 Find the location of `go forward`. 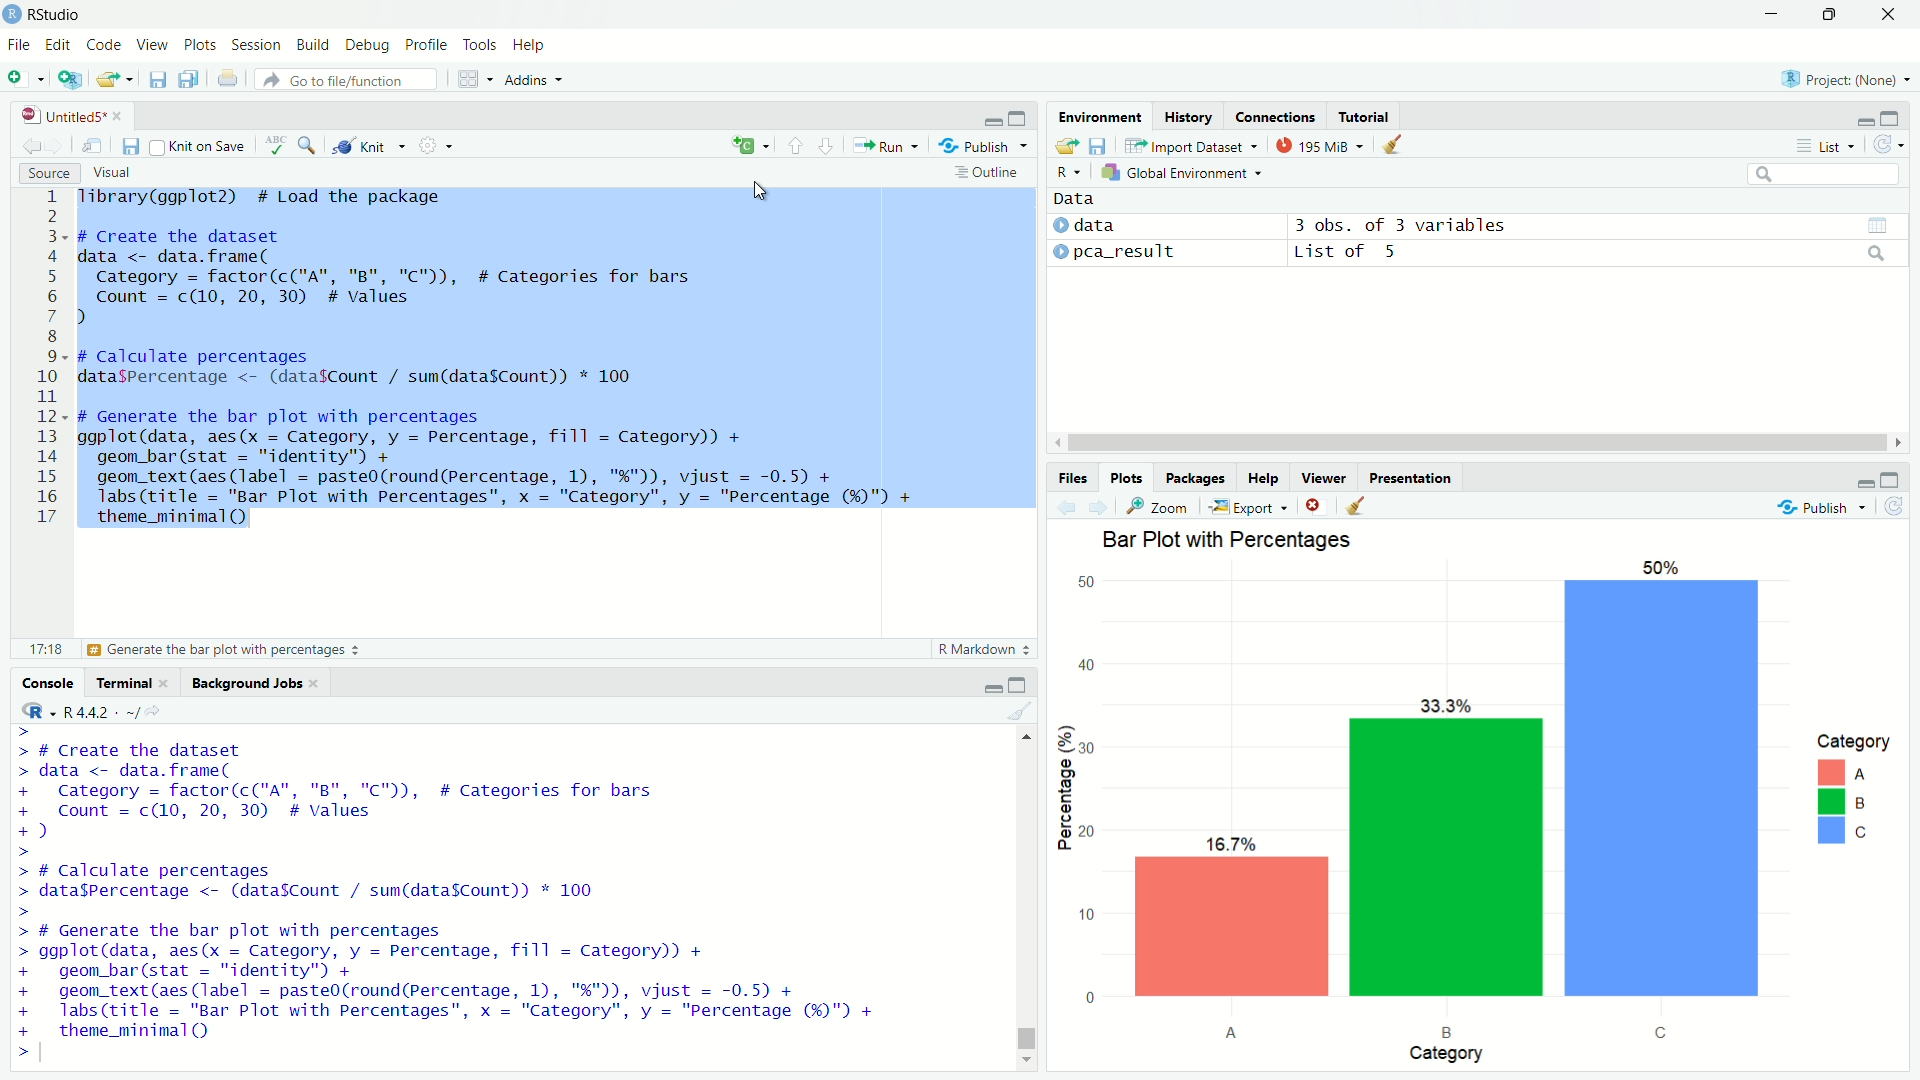

go forward is located at coordinates (57, 146).